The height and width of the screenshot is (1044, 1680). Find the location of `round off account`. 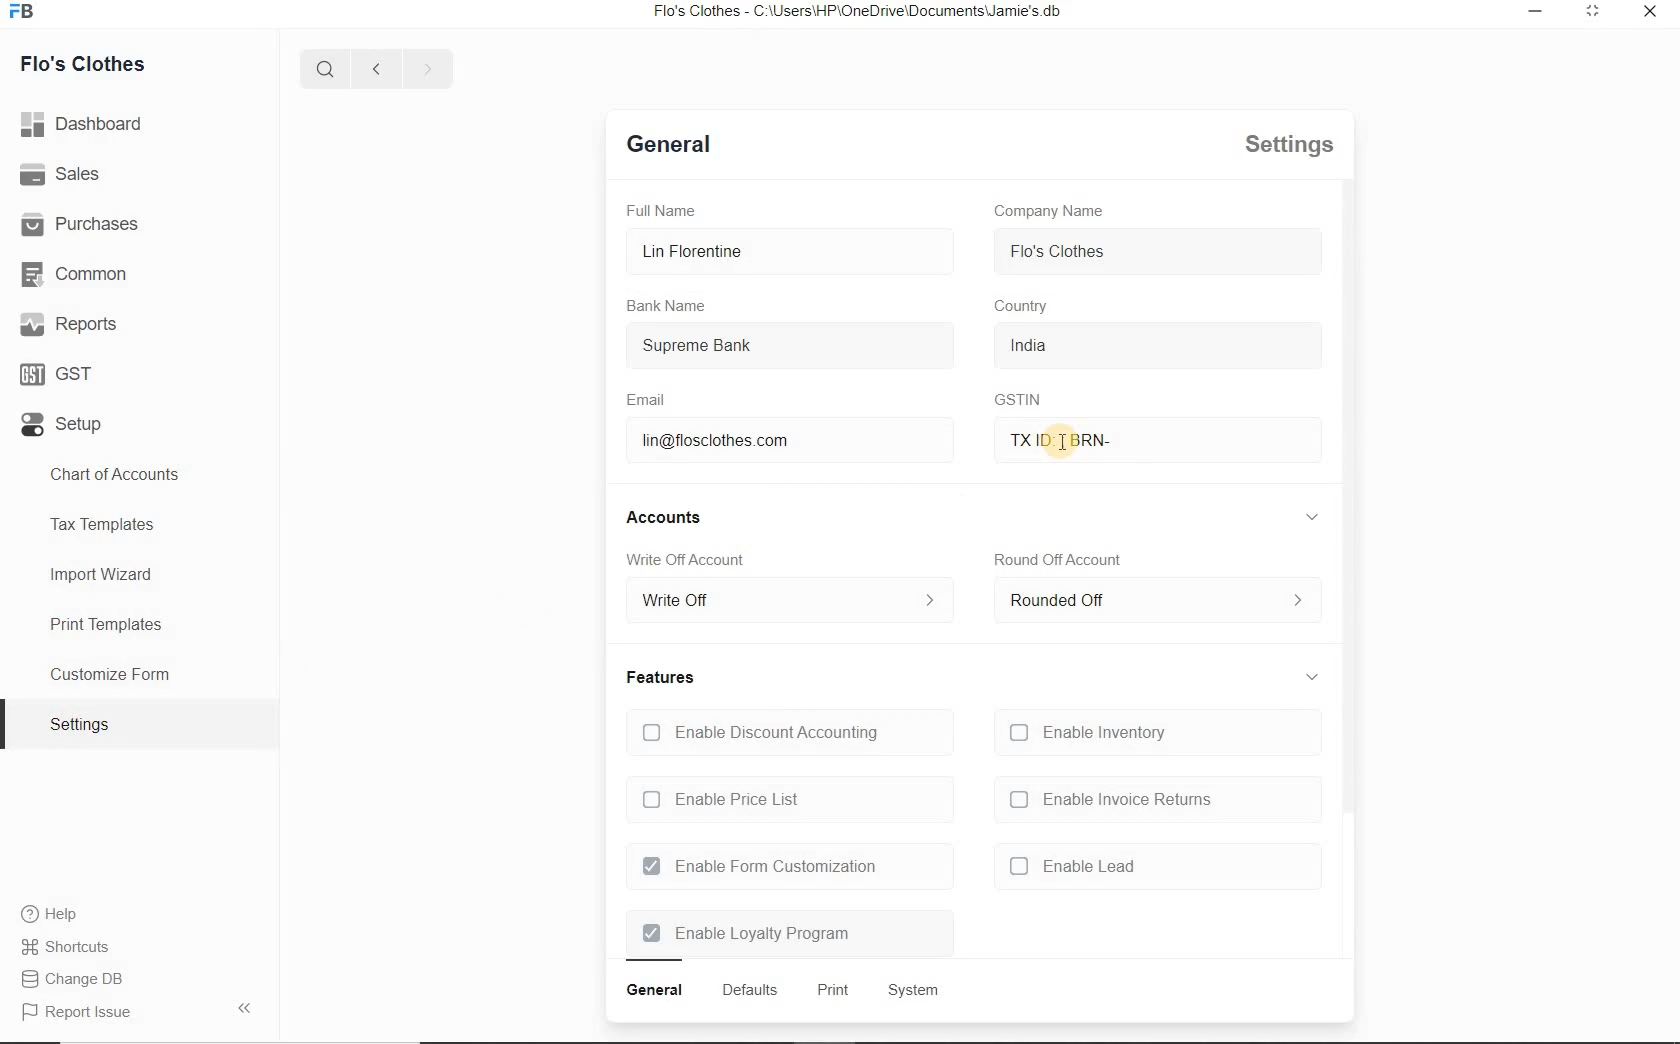

round off account is located at coordinates (1058, 559).